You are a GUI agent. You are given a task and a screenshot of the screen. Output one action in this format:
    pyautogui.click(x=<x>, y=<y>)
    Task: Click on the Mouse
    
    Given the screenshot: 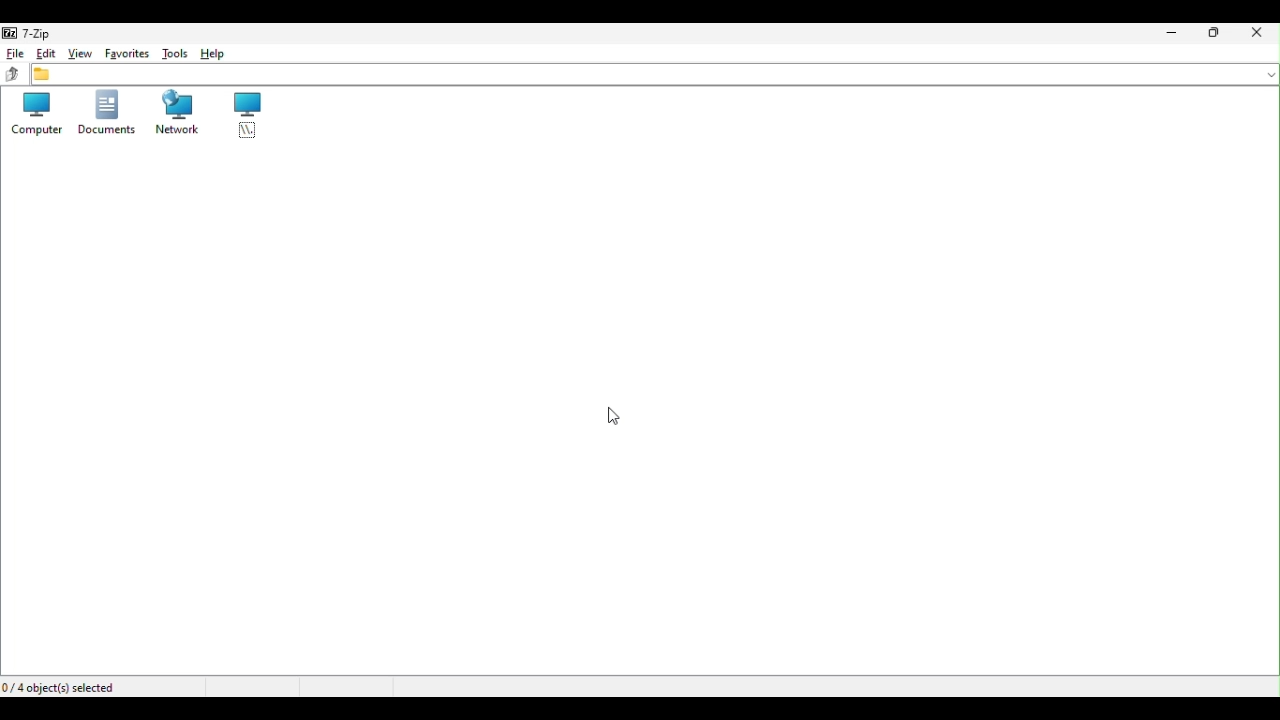 What is the action you would take?
    pyautogui.click(x=621, y=416)
    